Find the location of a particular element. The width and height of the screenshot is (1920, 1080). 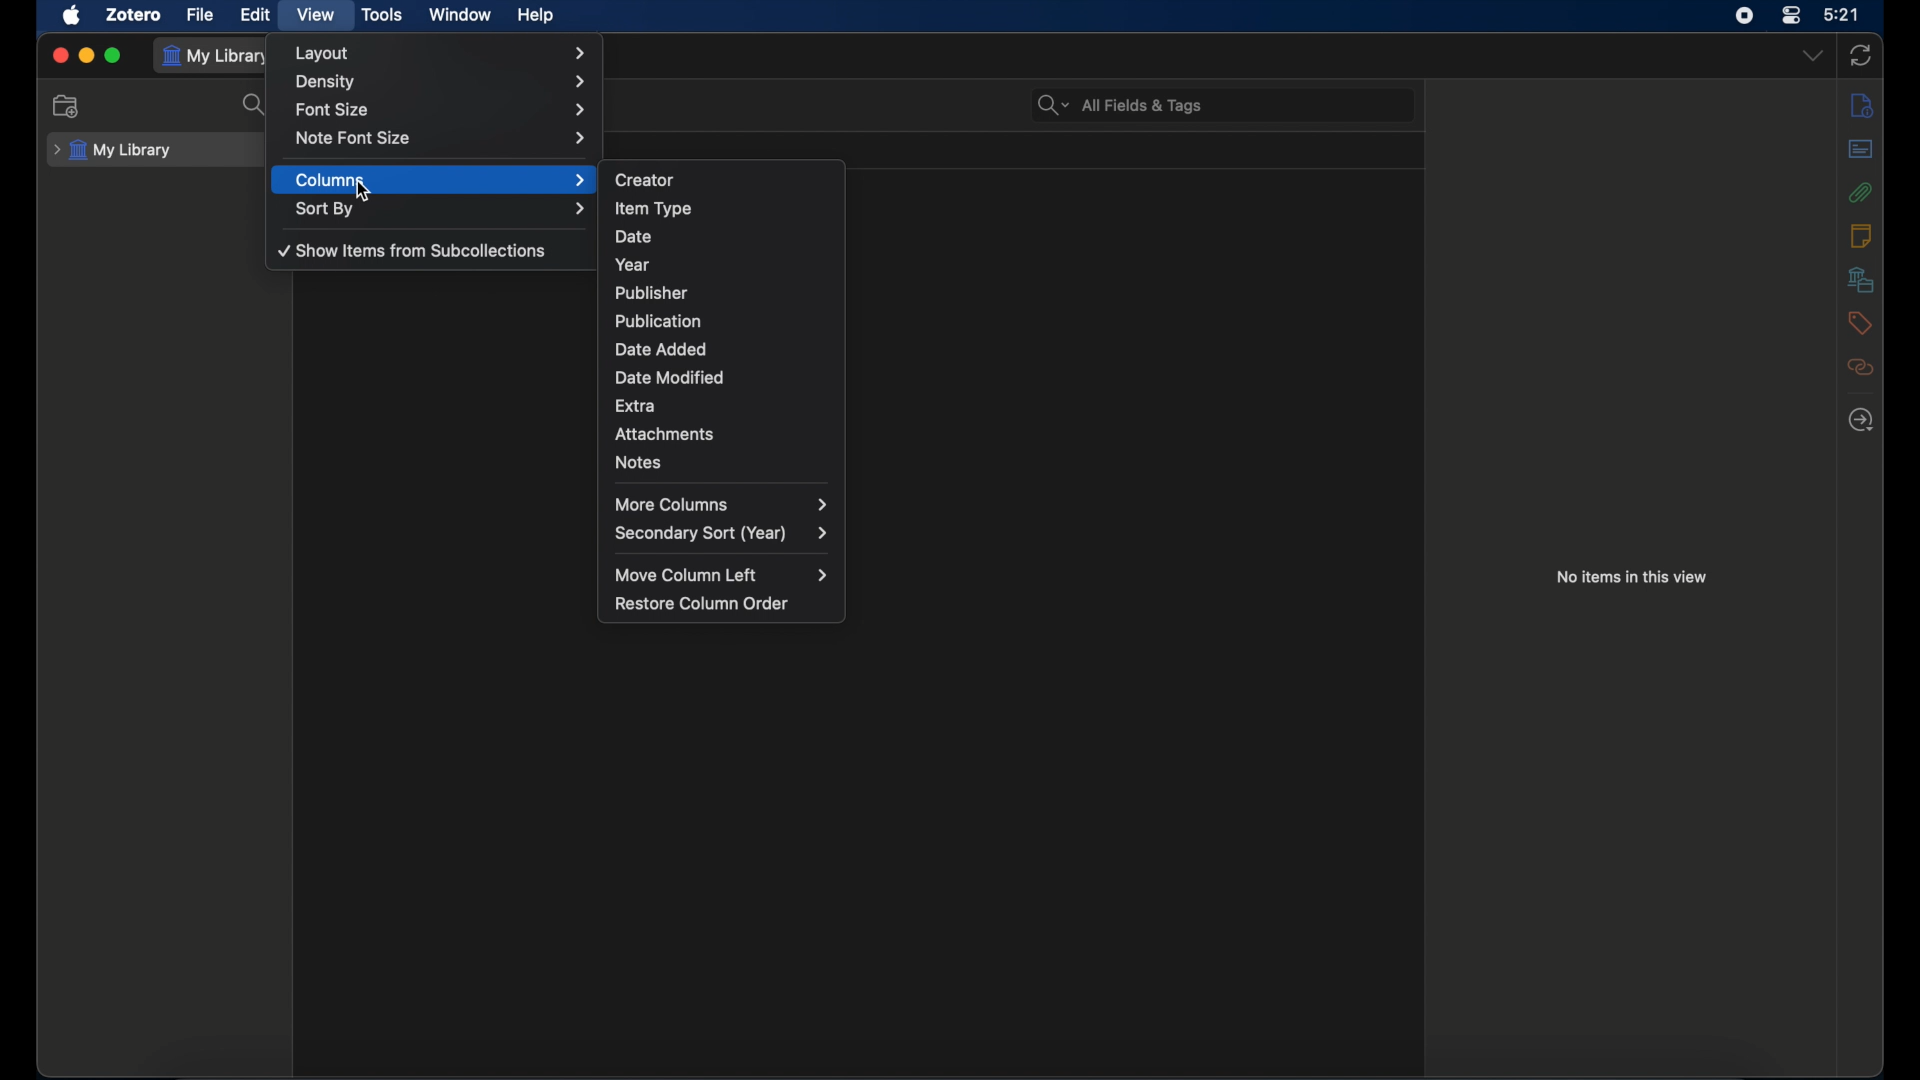

close is located at coordinates (60, 54).